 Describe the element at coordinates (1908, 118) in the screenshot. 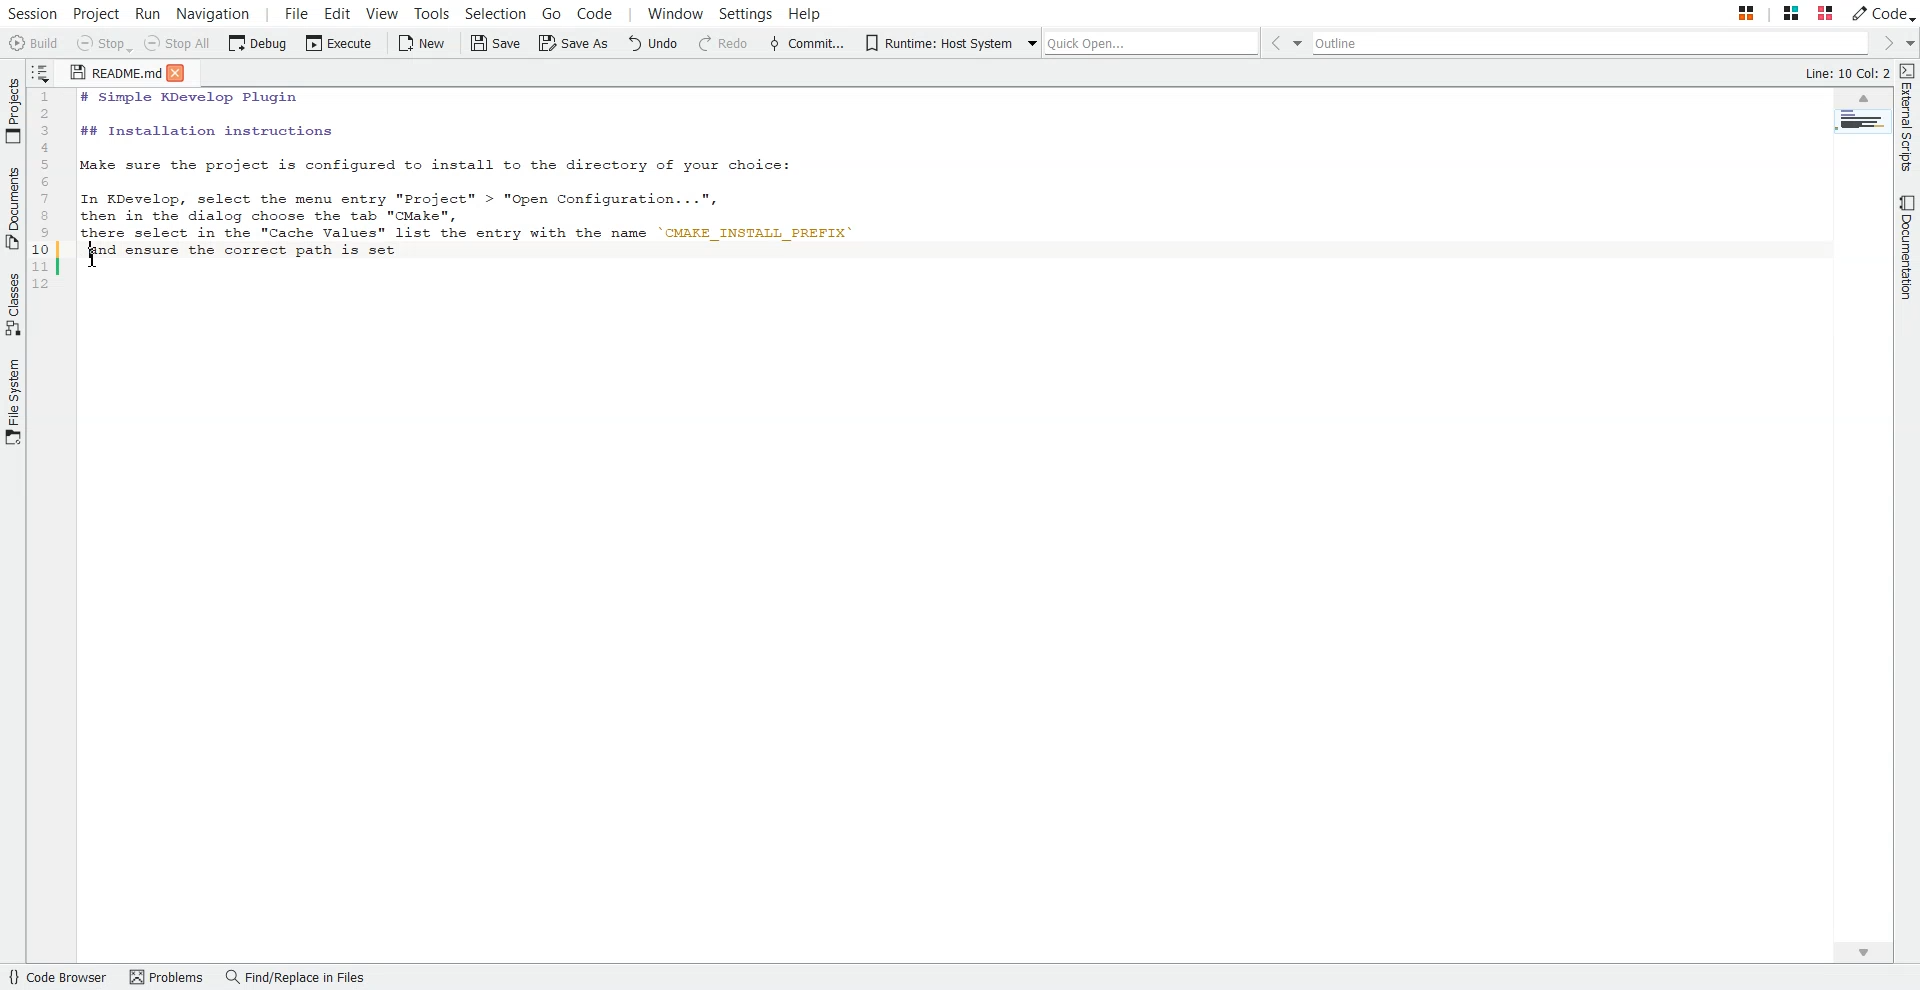

I see `External Scripts` at that location.